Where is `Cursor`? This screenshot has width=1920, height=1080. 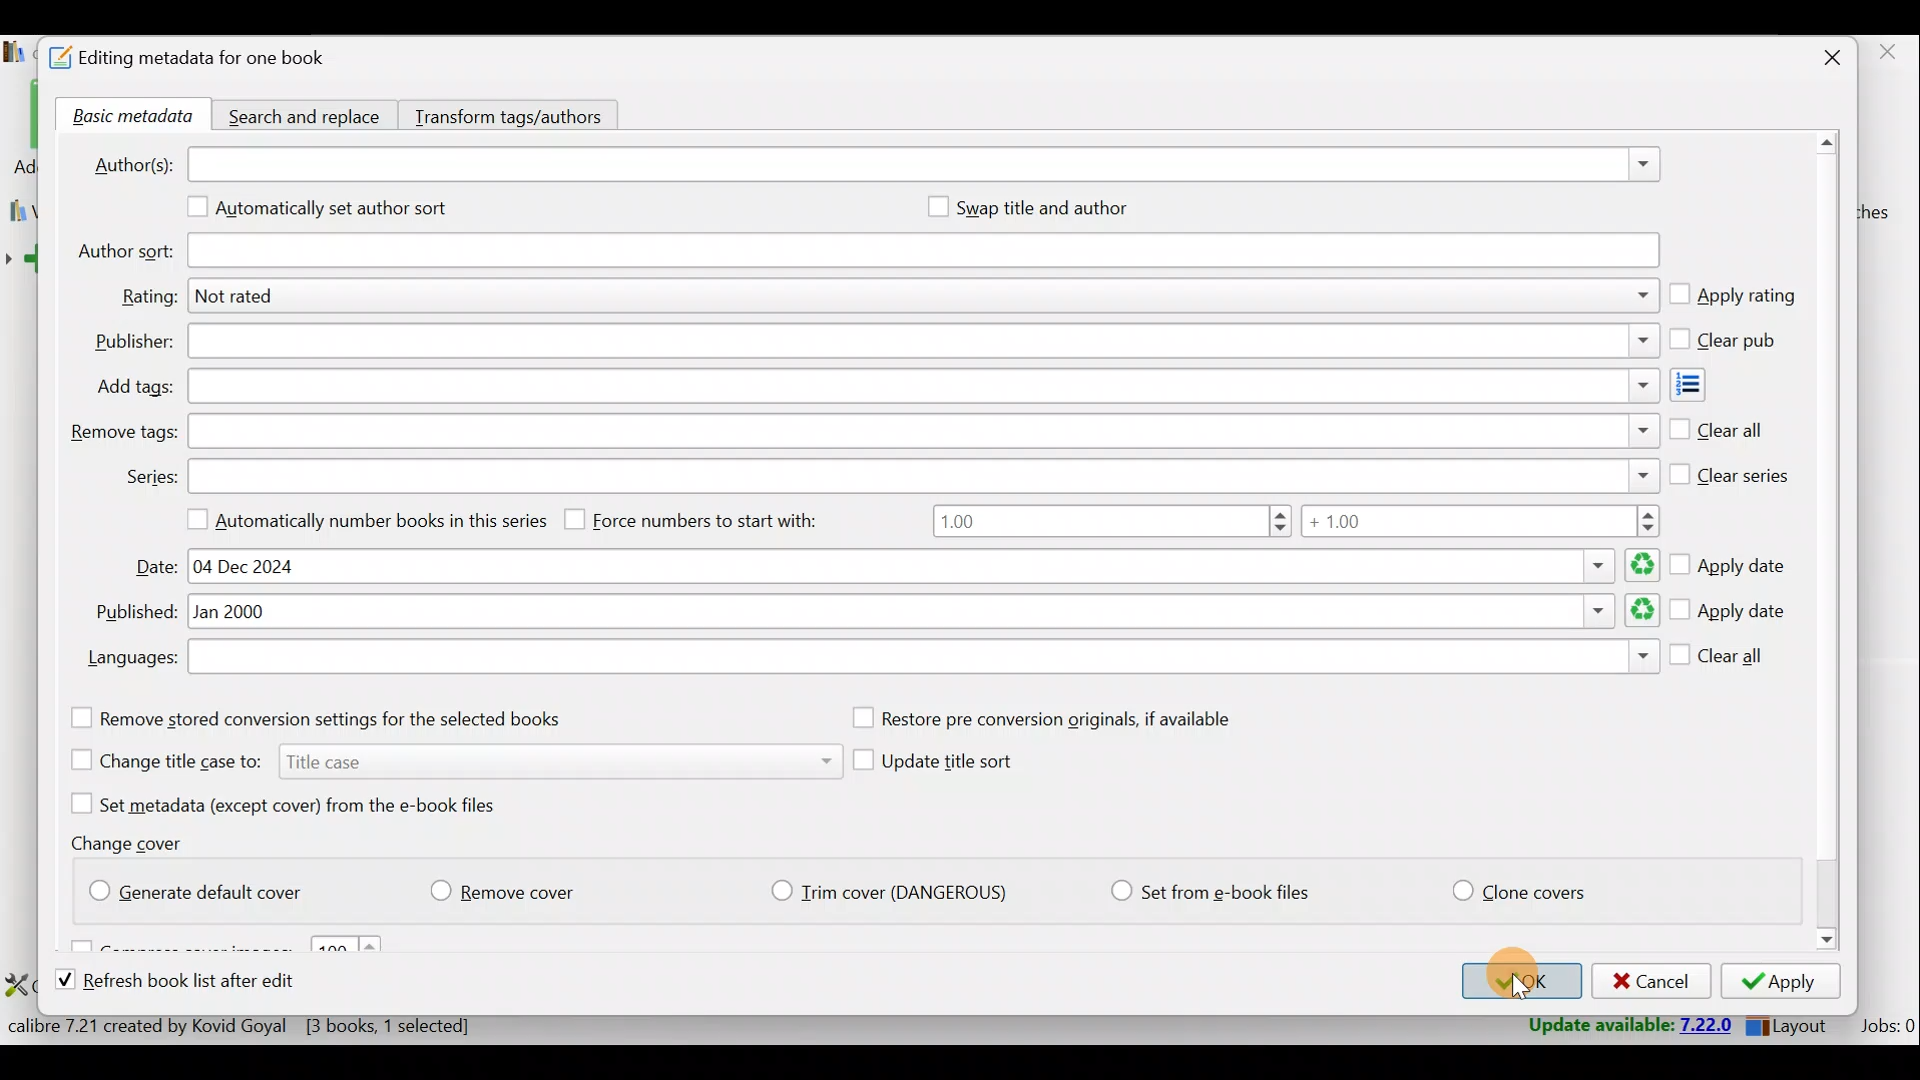 Cursor is located at coordinates (1534, 990).